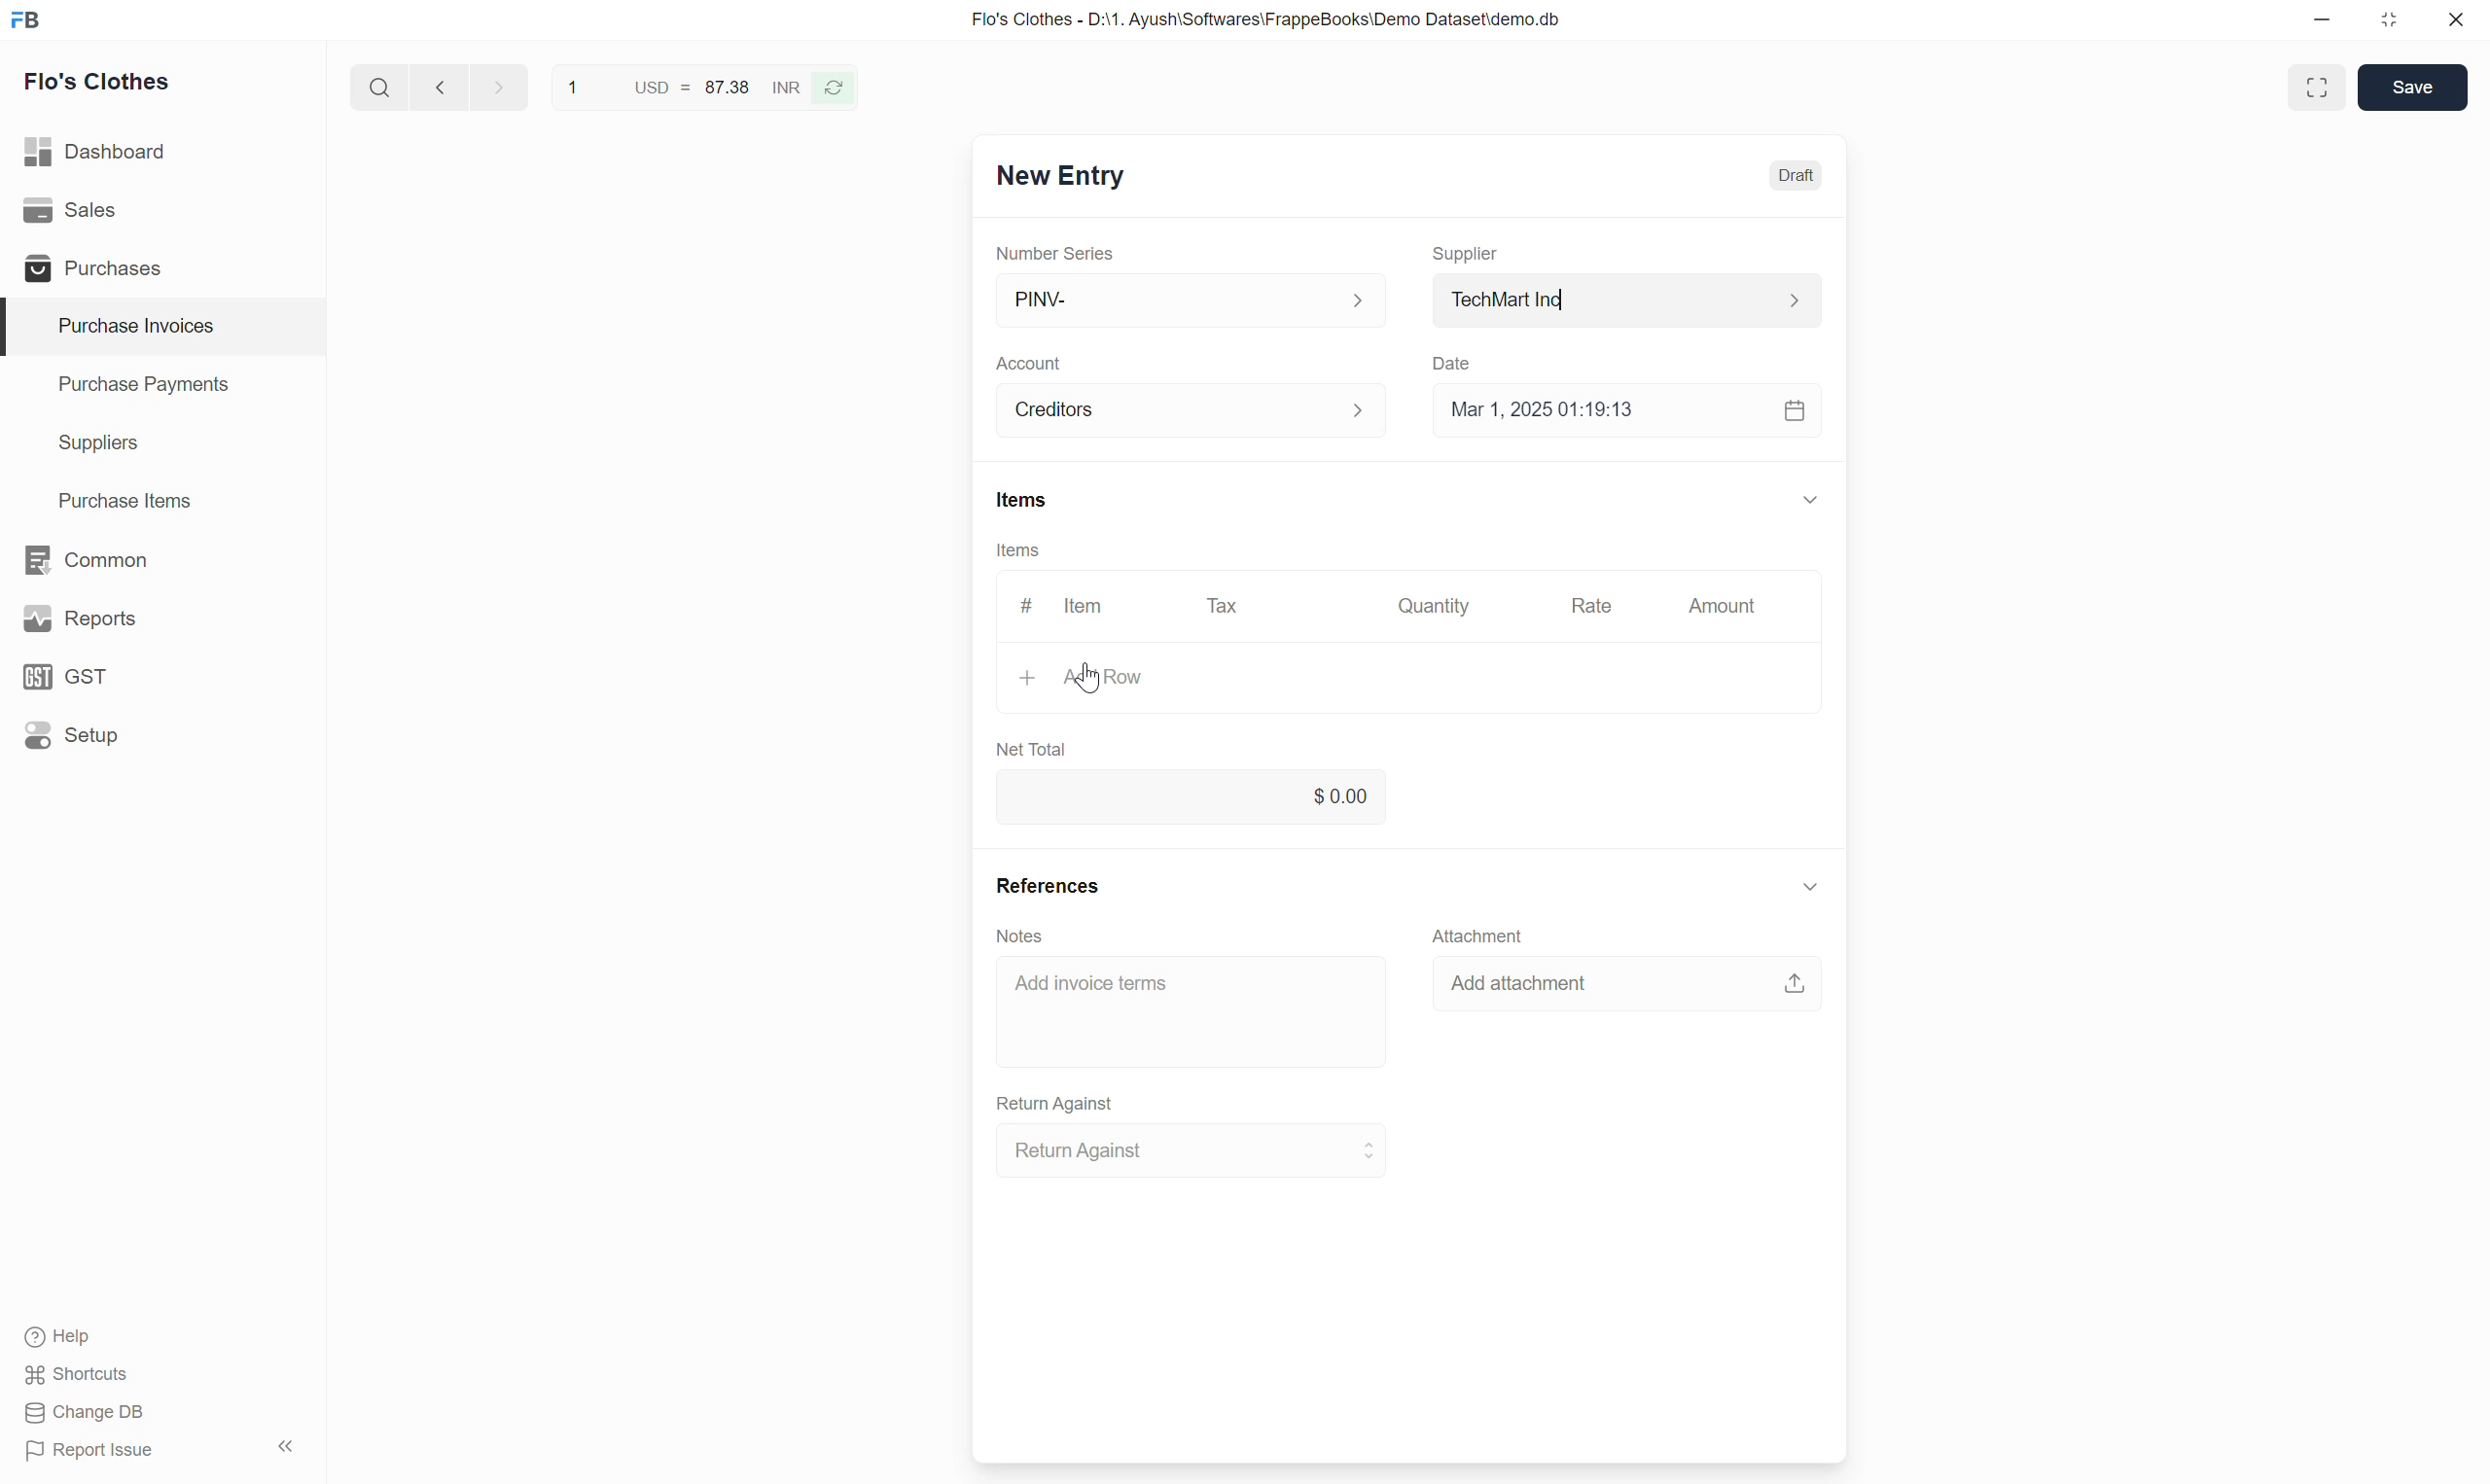 The height and width of the screenshot is (1484, 2490). Describe the element at coordinates (114, 497) in the screenshot. I see `Purchase Items` at that location.